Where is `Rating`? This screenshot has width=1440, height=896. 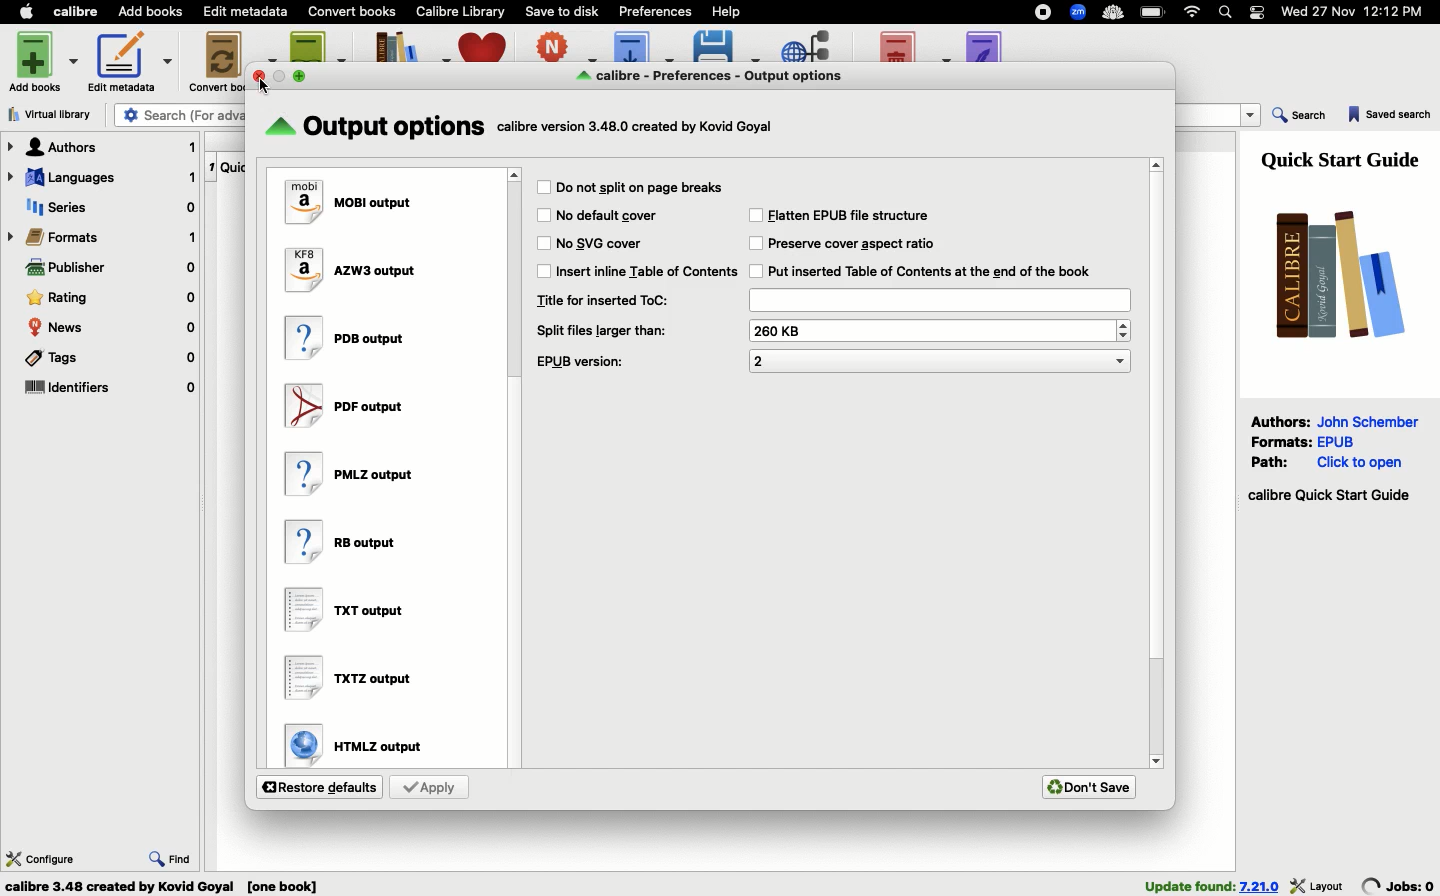
Rating is located at coordinates (111, 298).